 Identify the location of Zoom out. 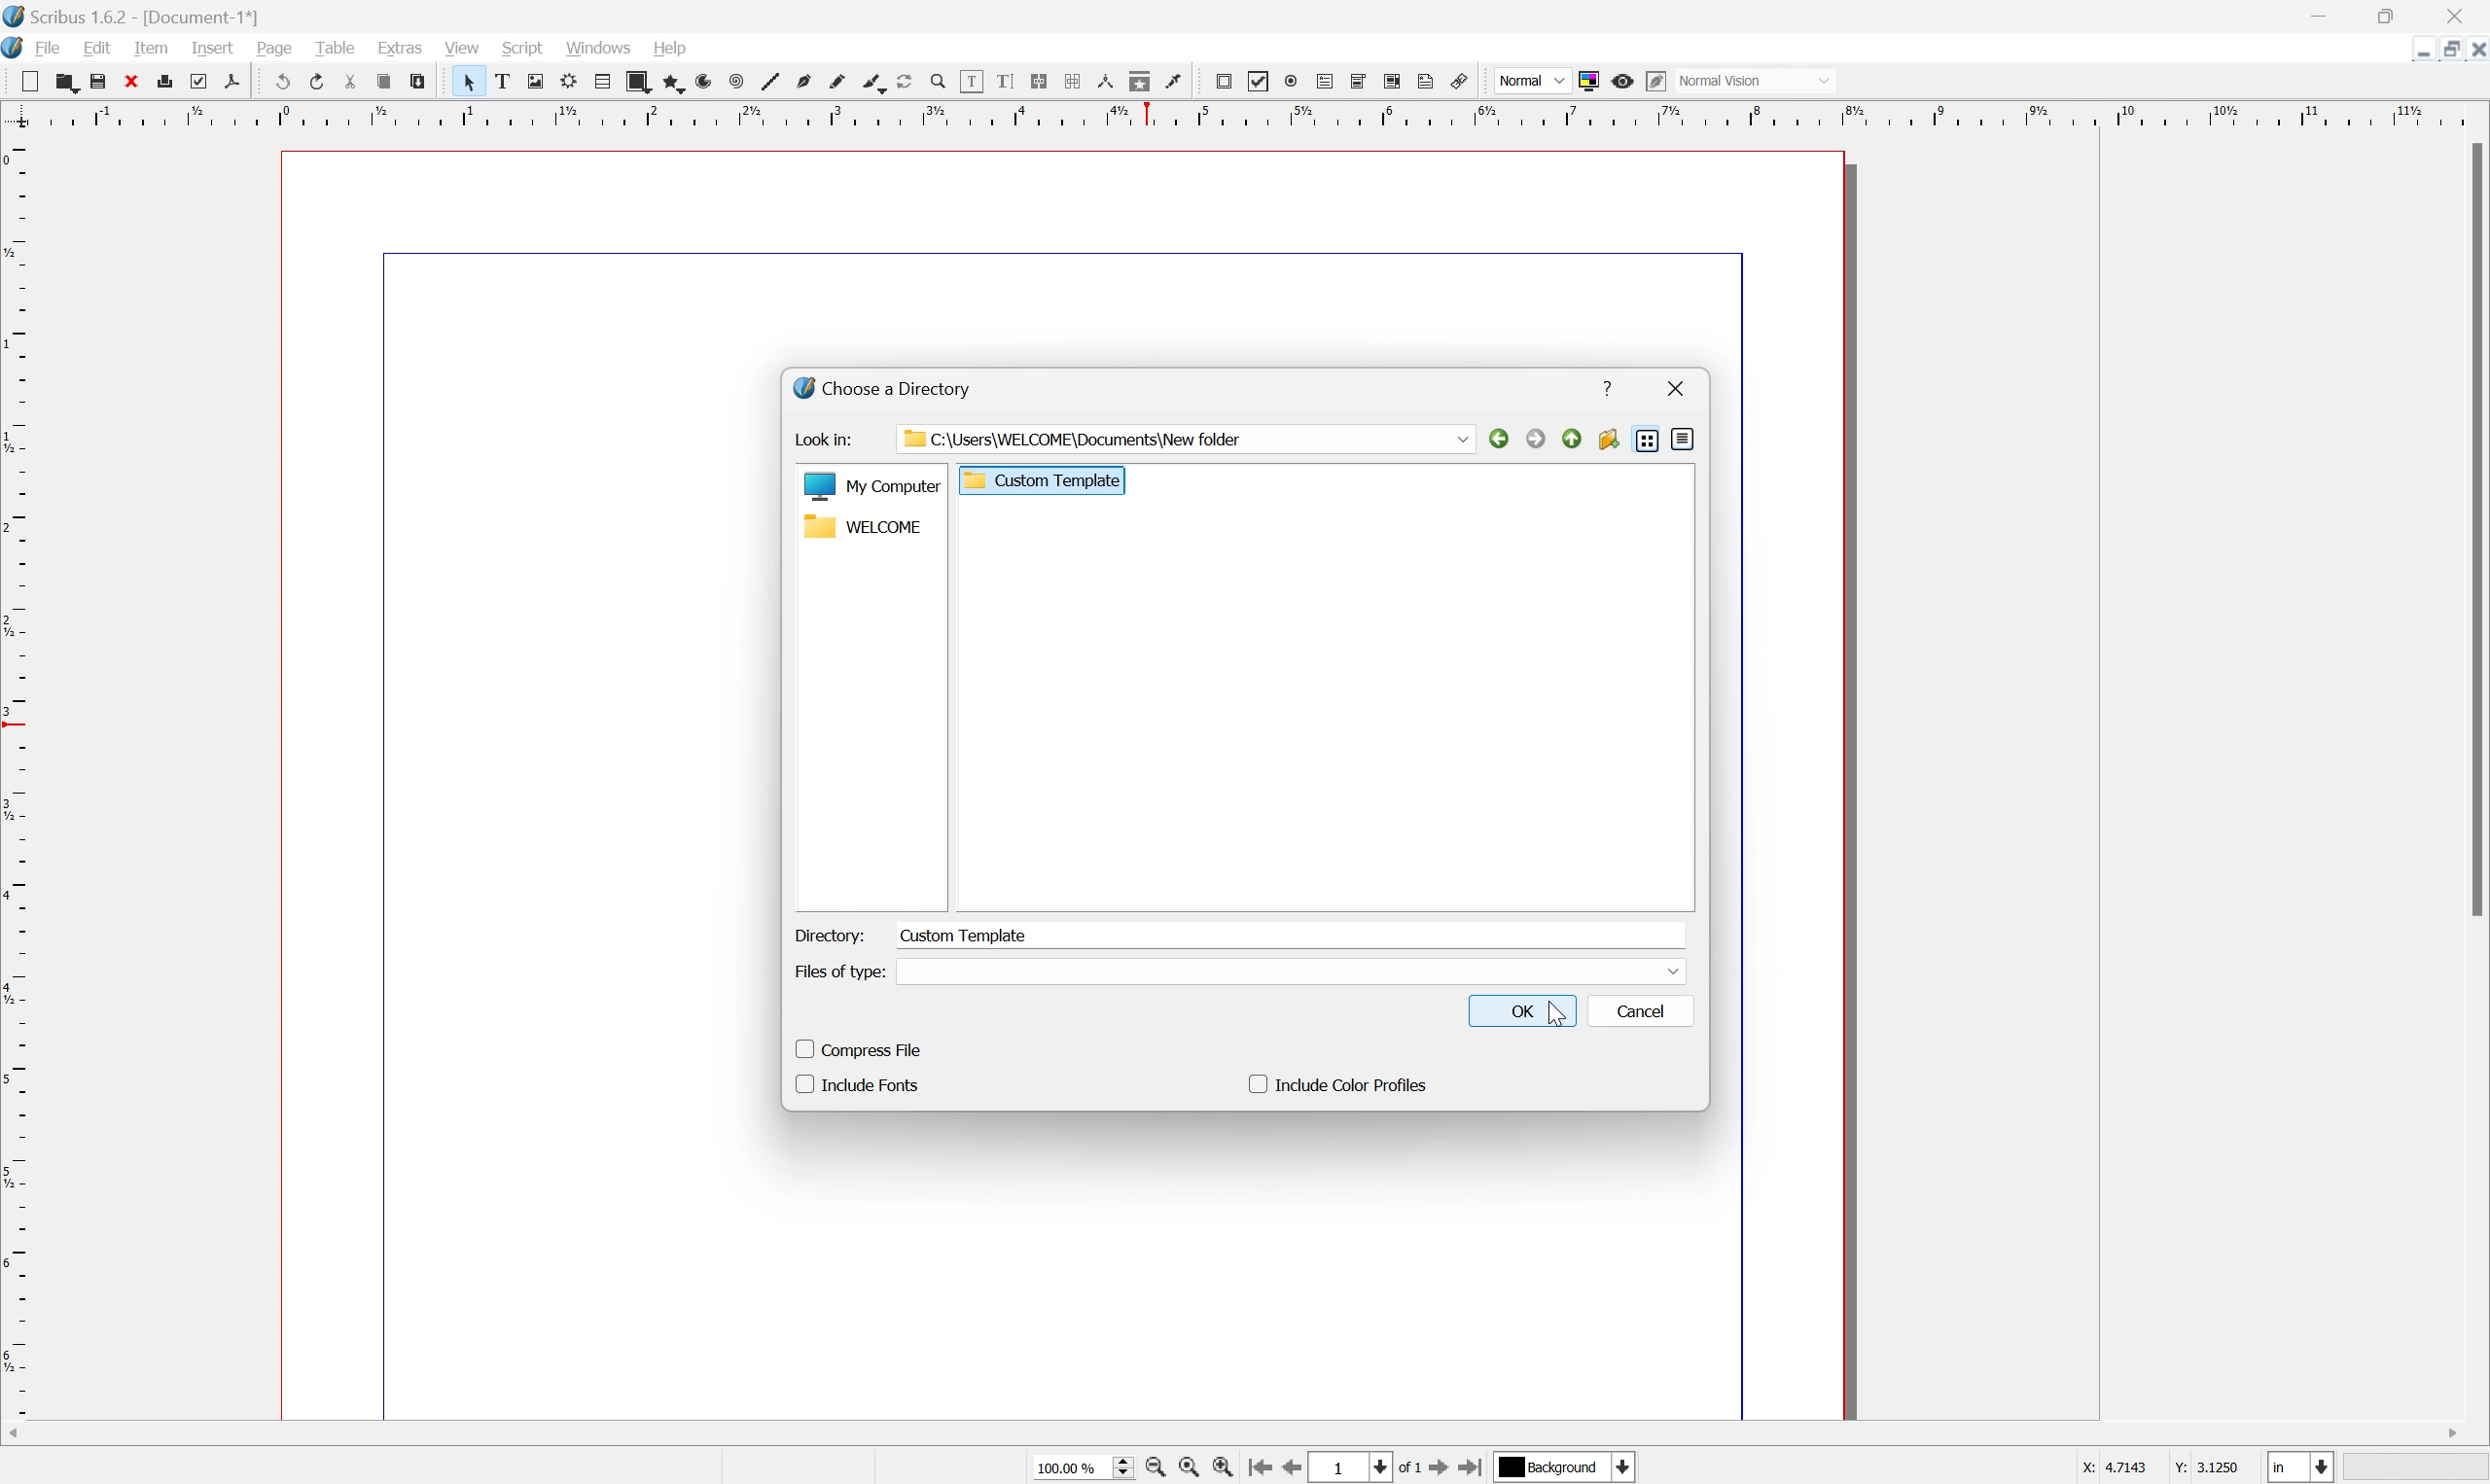
(1150, 1470).